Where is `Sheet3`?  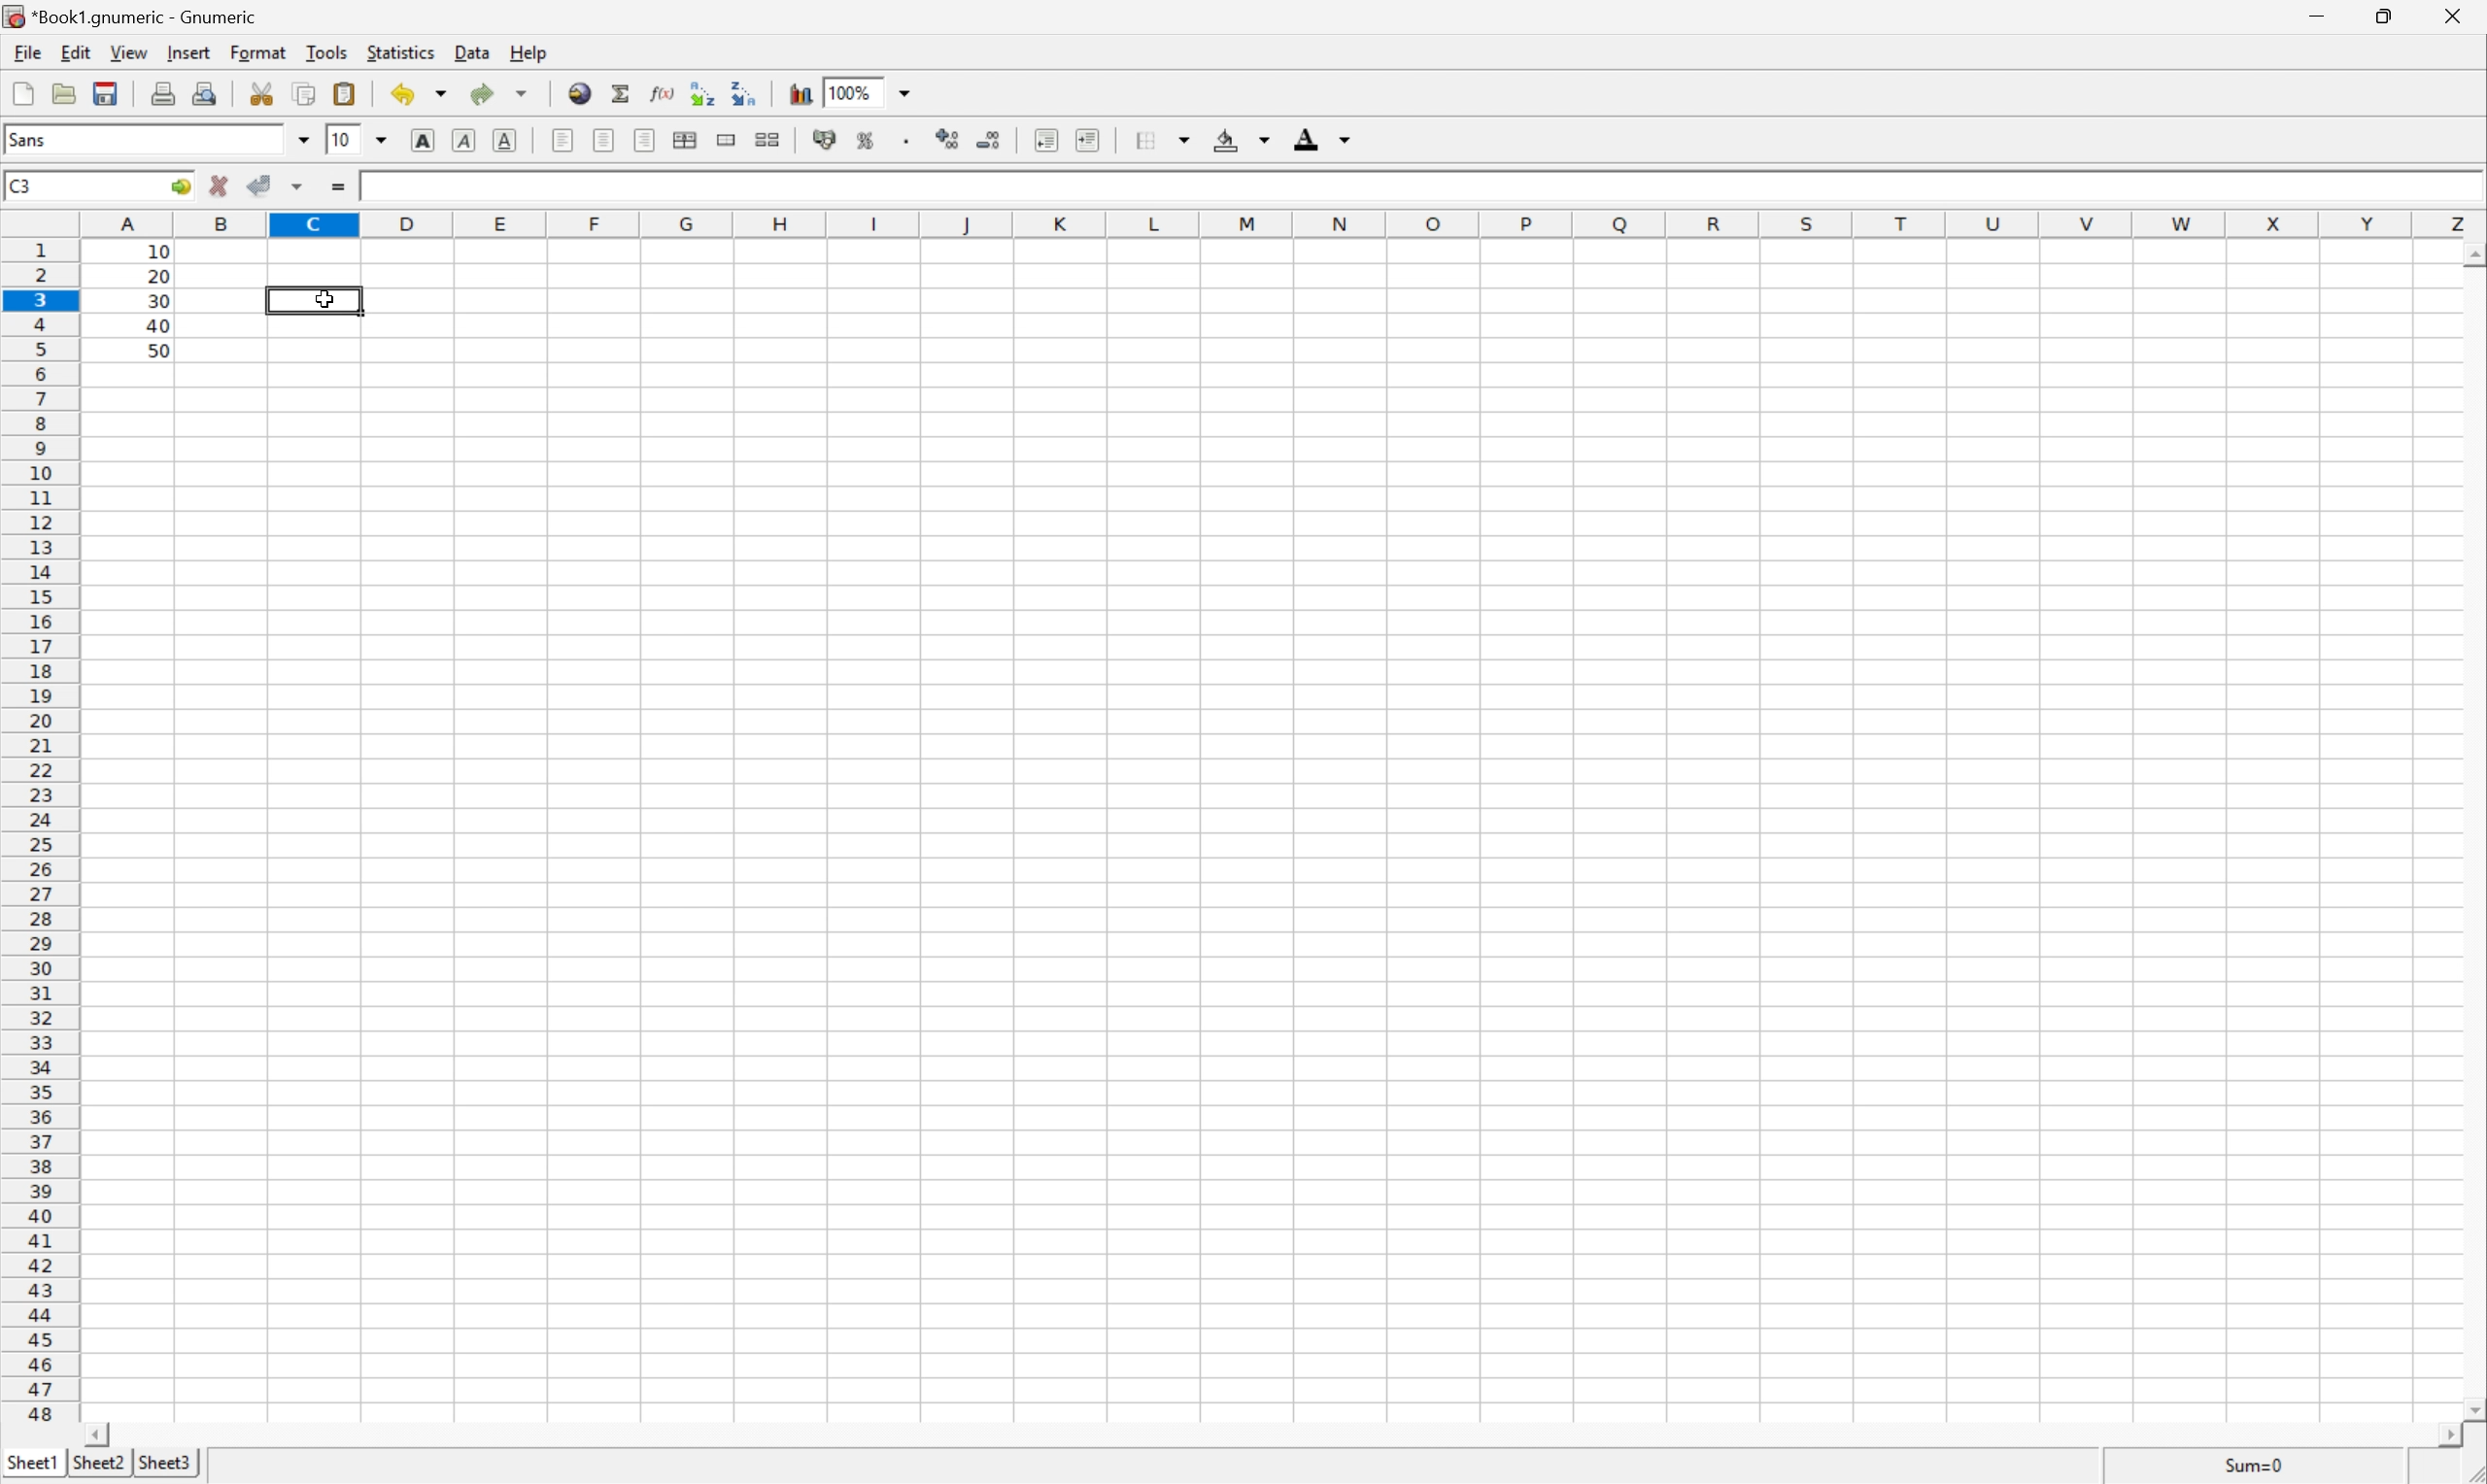 Sheet3 is located at coordinates (170, 1461).